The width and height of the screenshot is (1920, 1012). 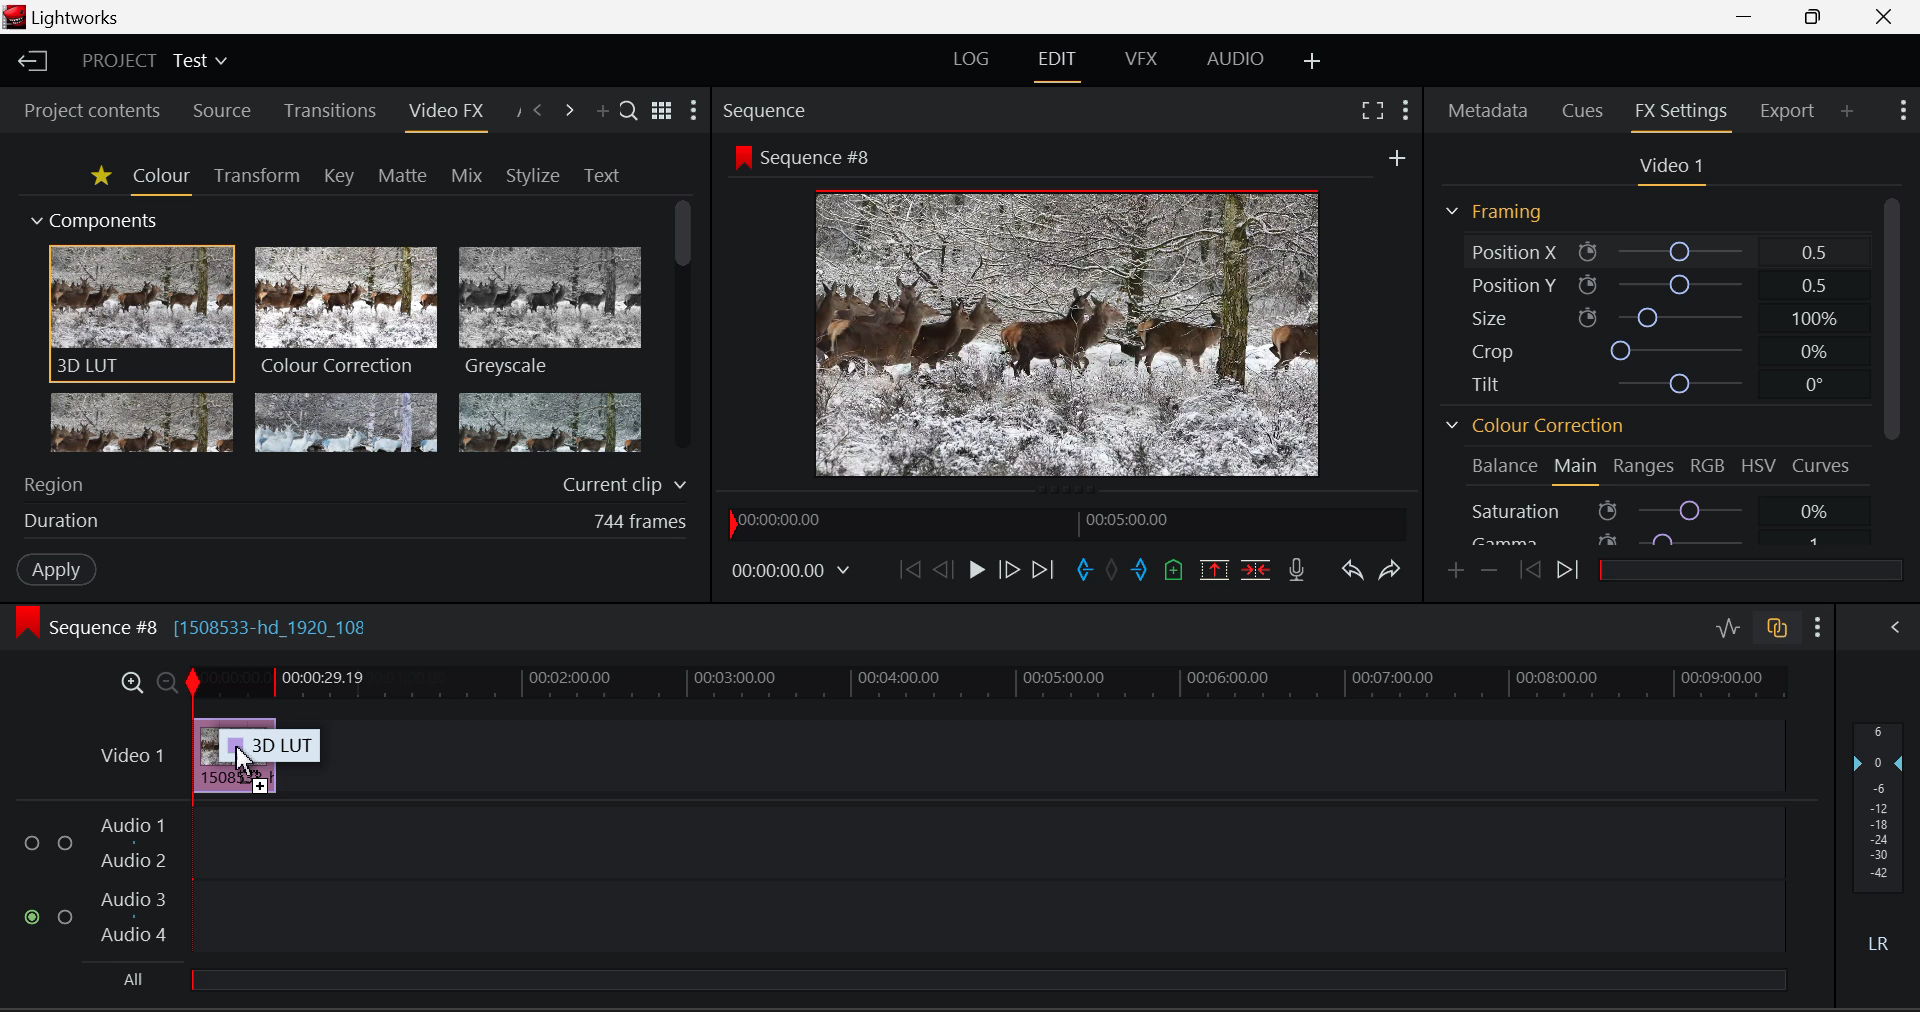 What do you see at coordinates (1489, 574) in the screenshot?
I see `Remove keyframe` at bounding box center [1489, 574].